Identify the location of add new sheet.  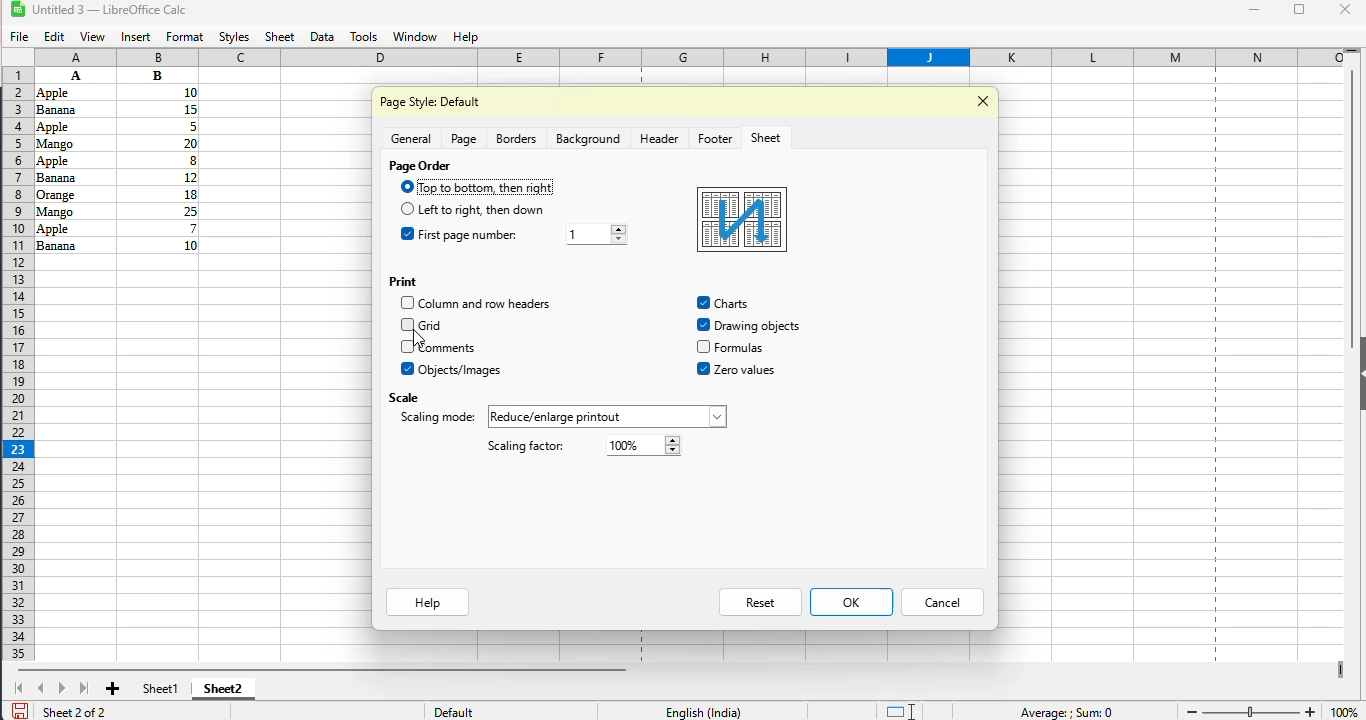
(114, 689).